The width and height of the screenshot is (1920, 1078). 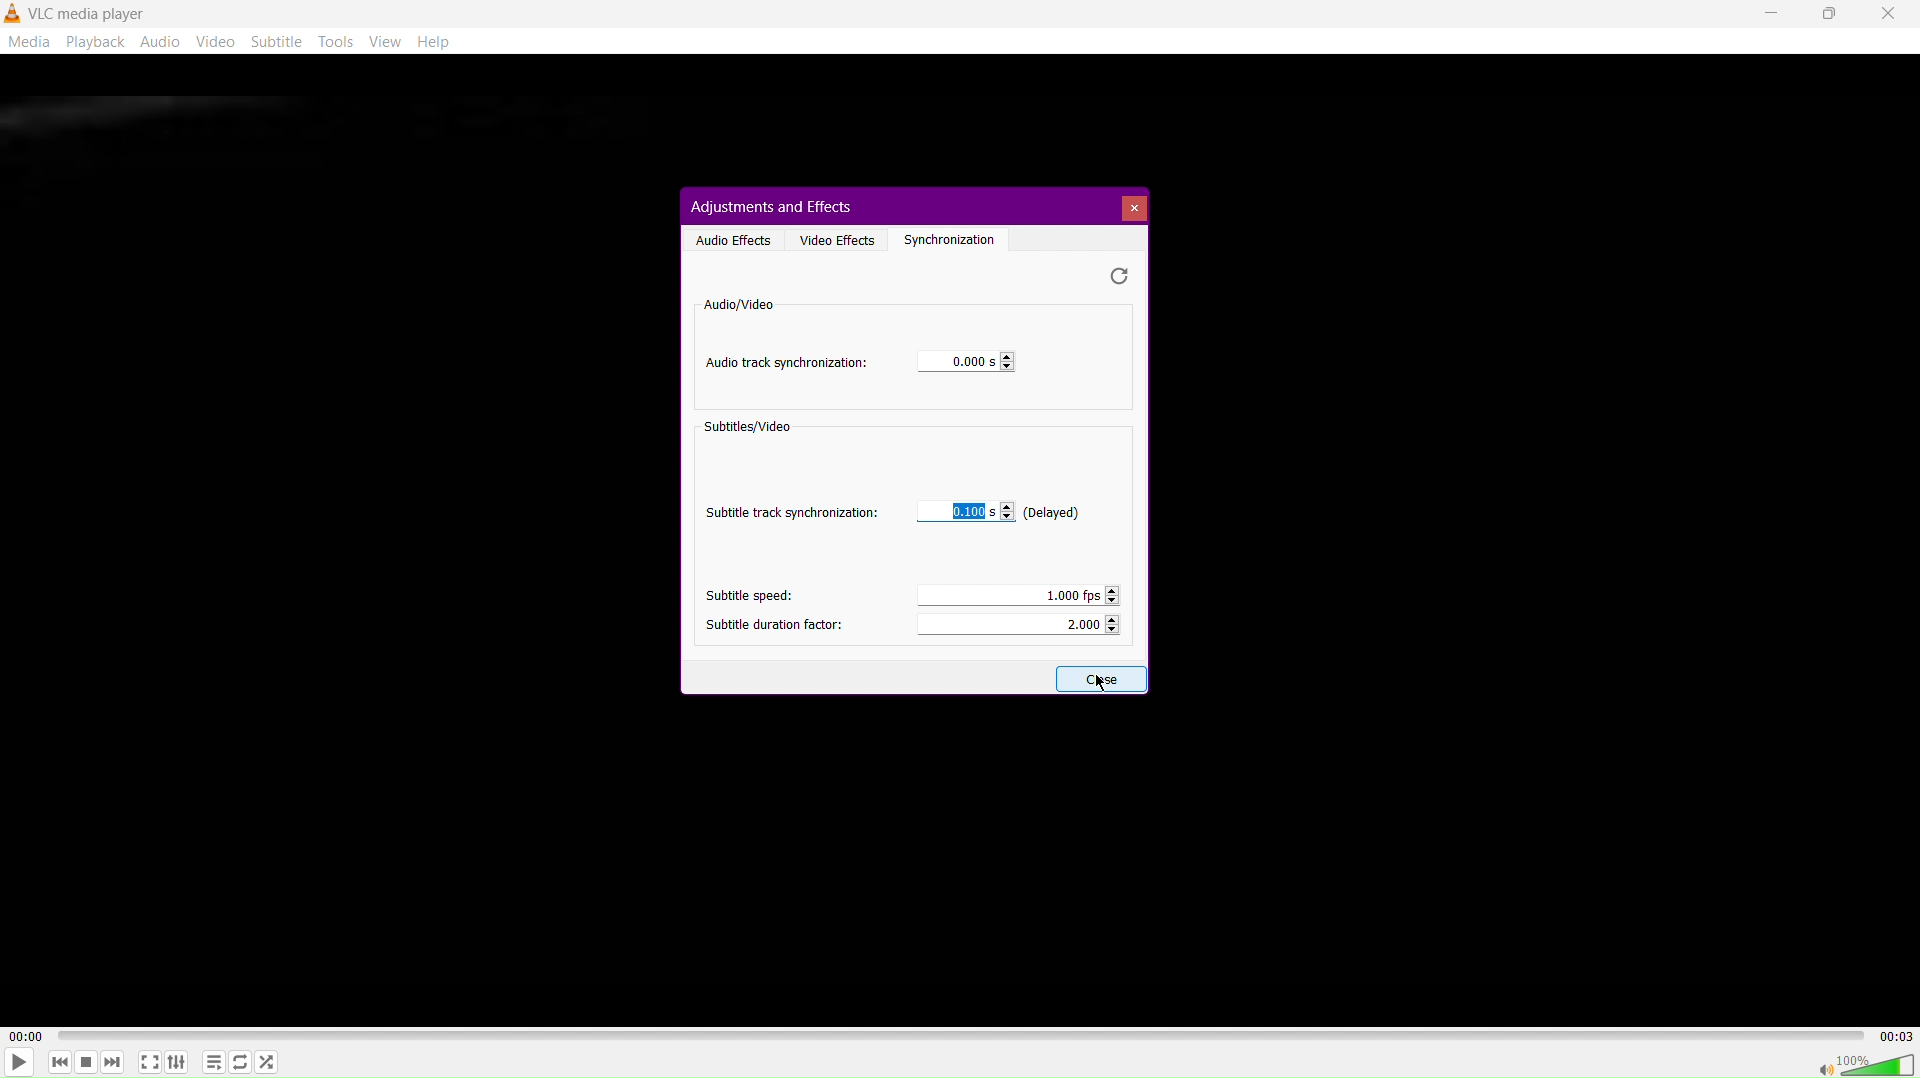 What do you see at coordinates (737, 303) in the screenshot?
I see `Audio/Video` at bounding box center [737, 303].